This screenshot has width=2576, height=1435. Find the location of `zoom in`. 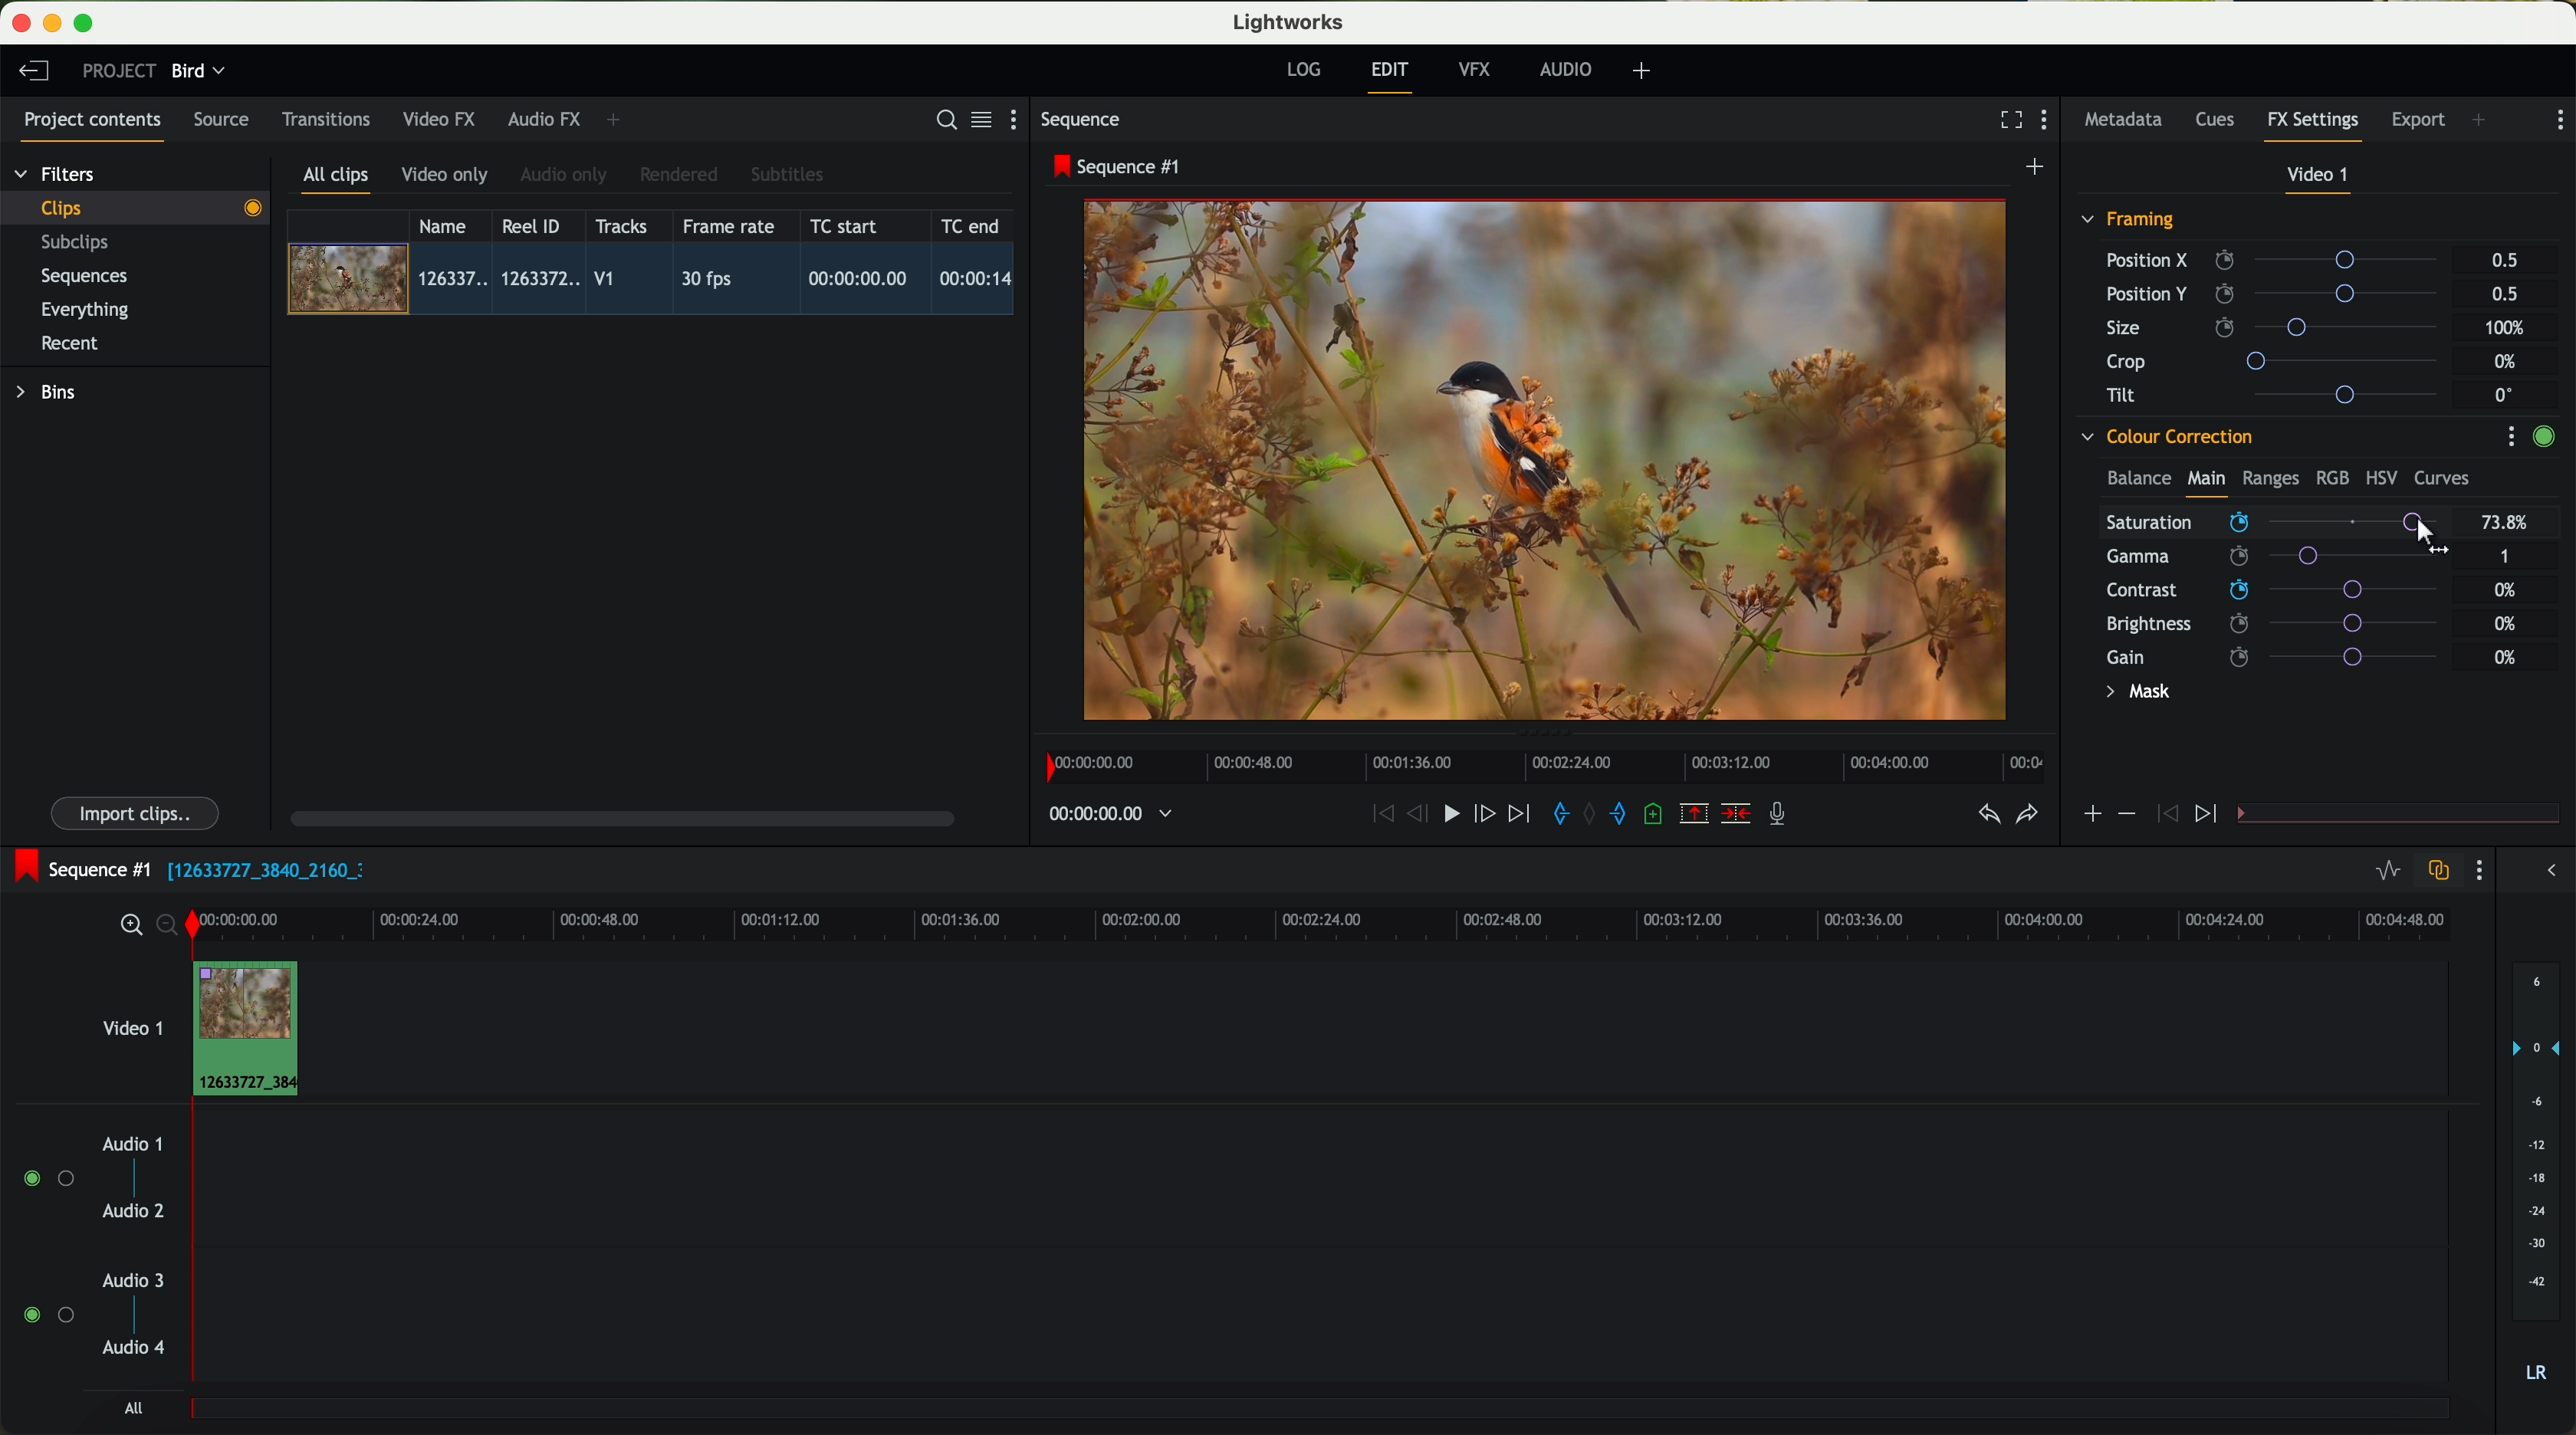

zoom in is located at coordinates (128, 926).